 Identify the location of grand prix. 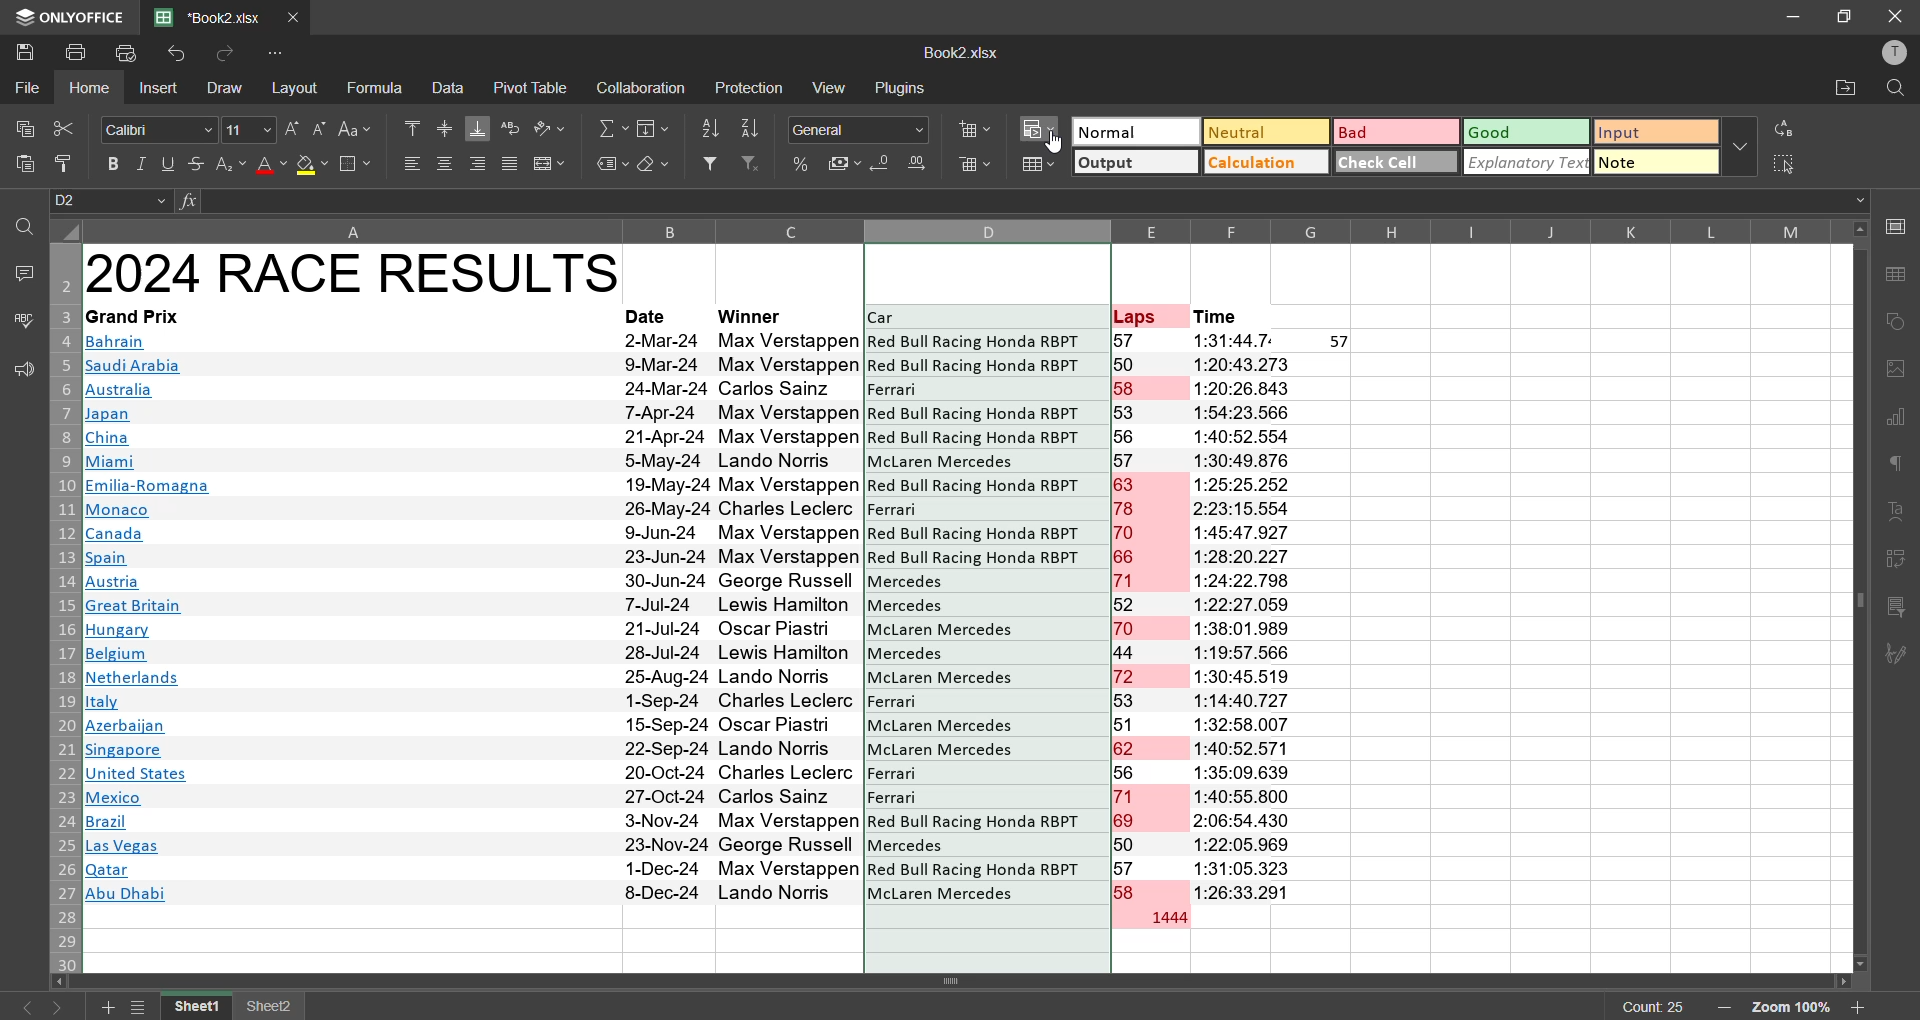
(132, 316).